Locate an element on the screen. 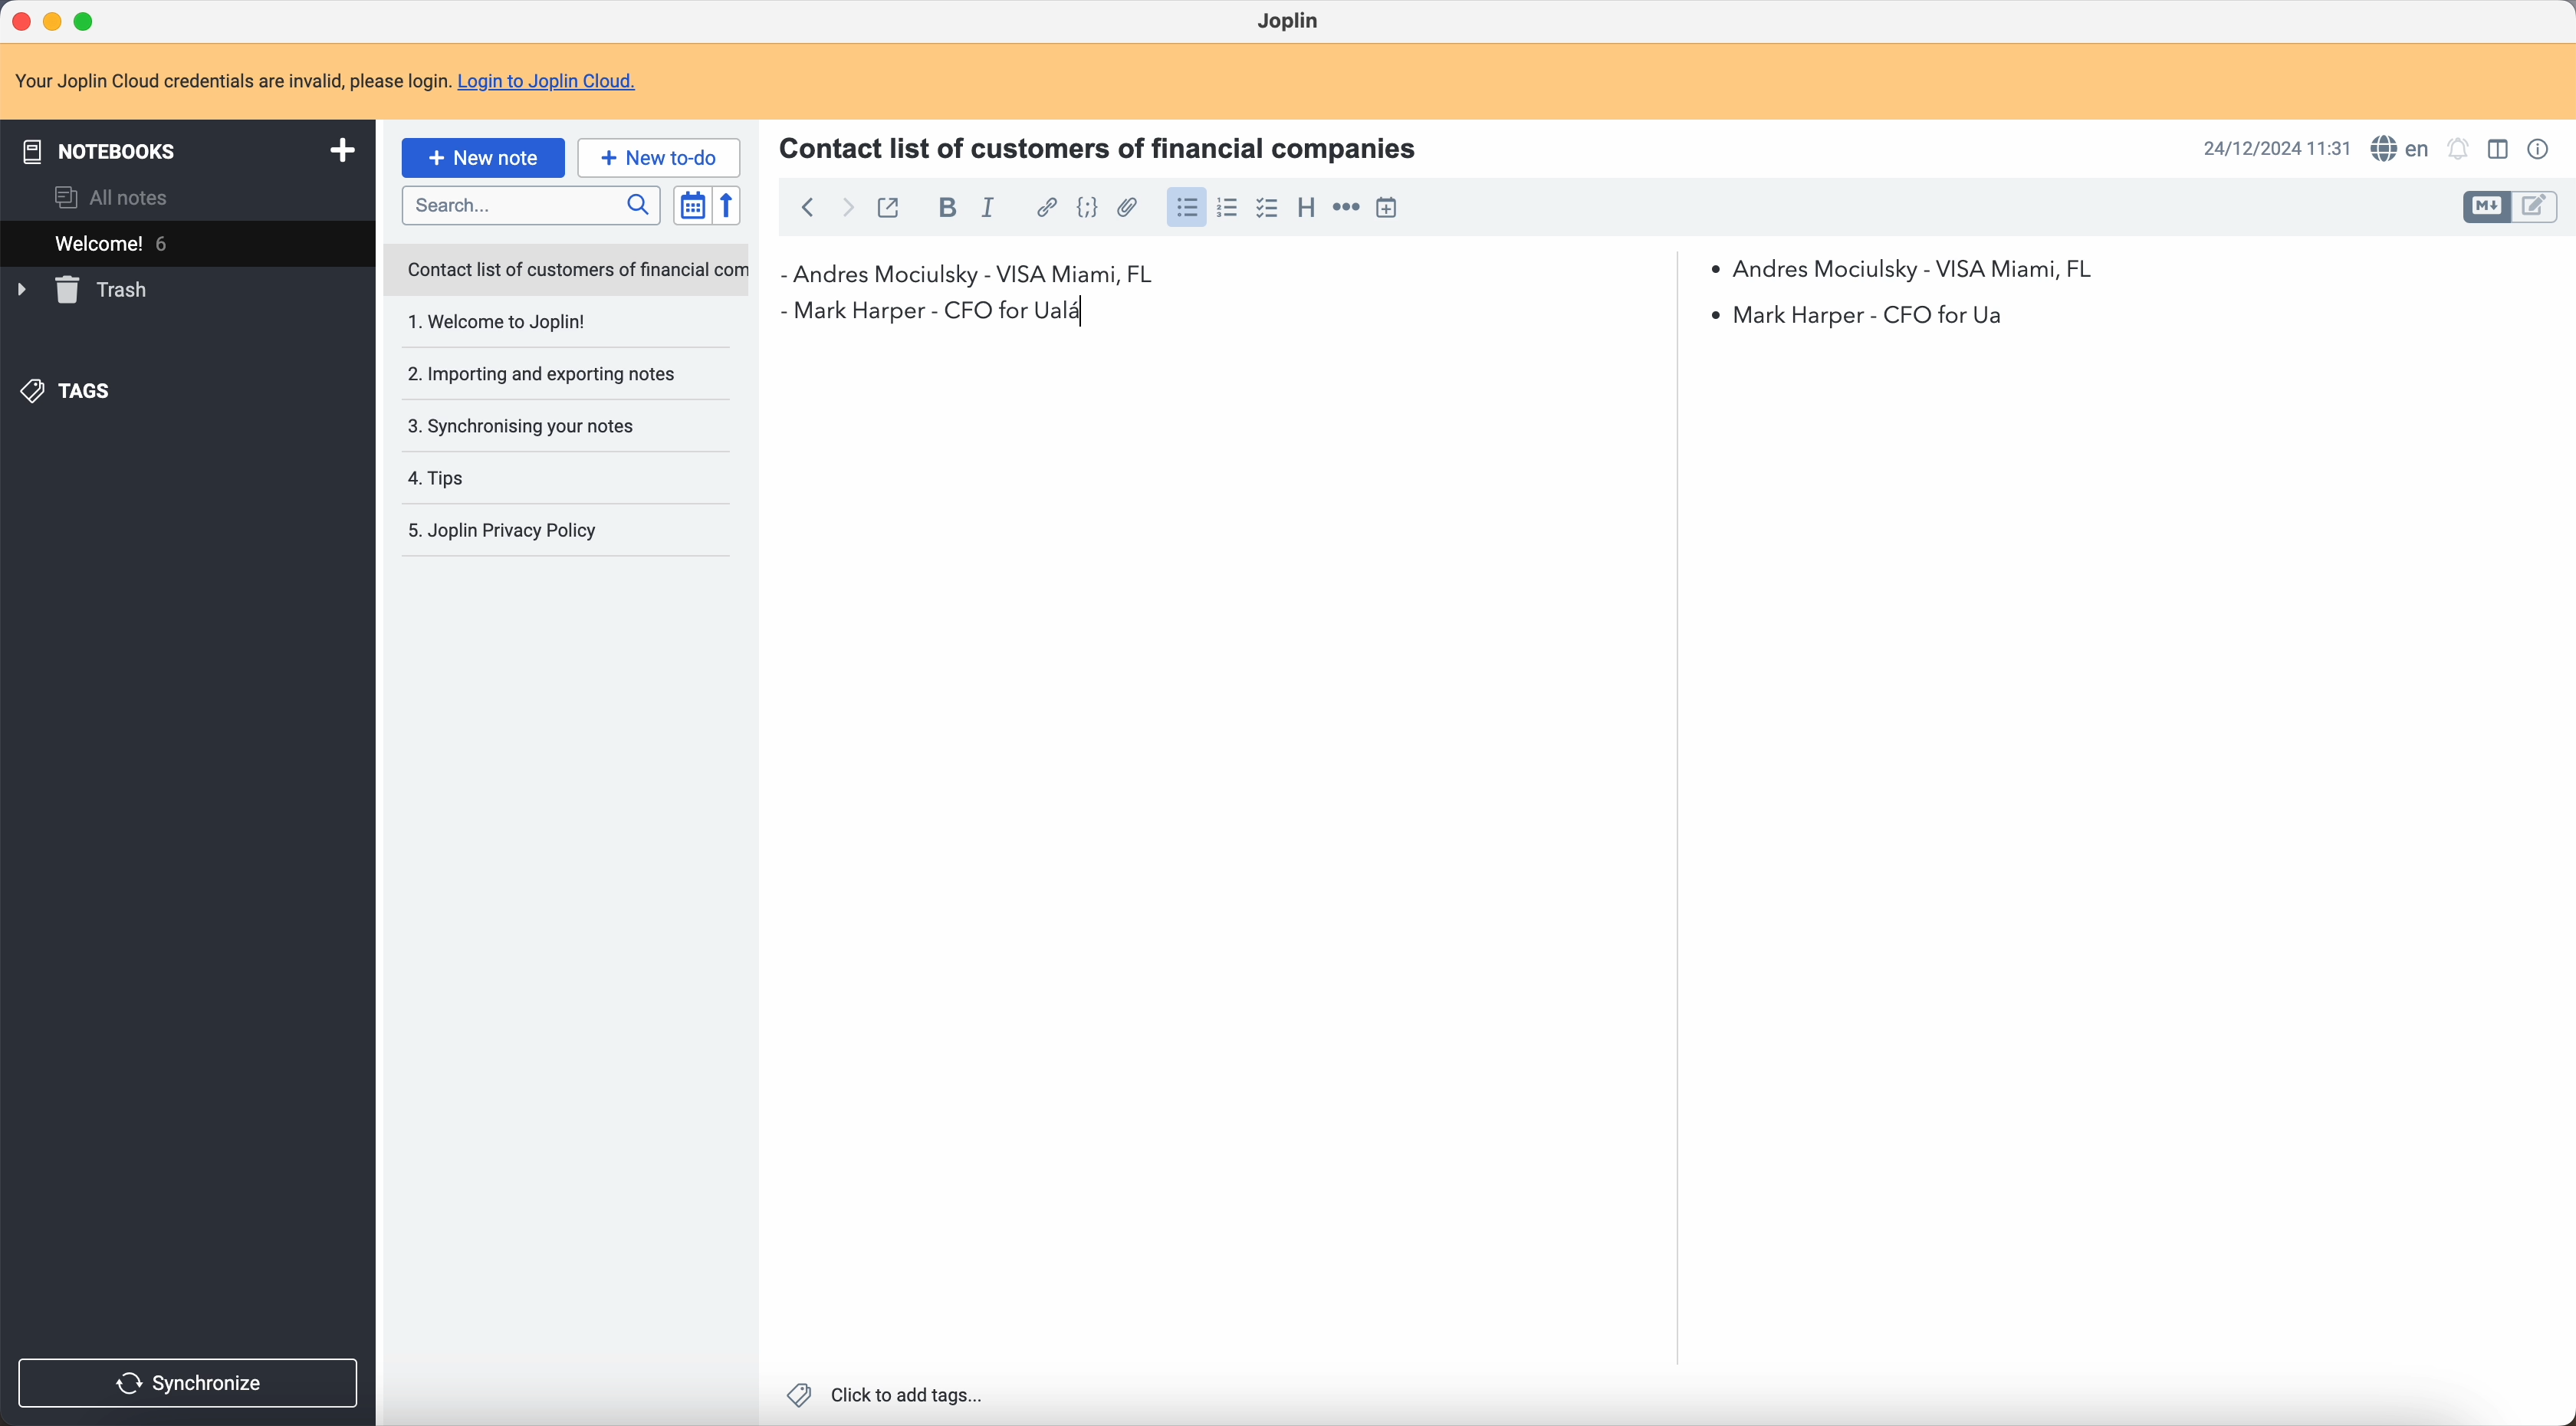 This screenshot has width=2576, height=1426. Joplin is located at coordinates (1287, 20).